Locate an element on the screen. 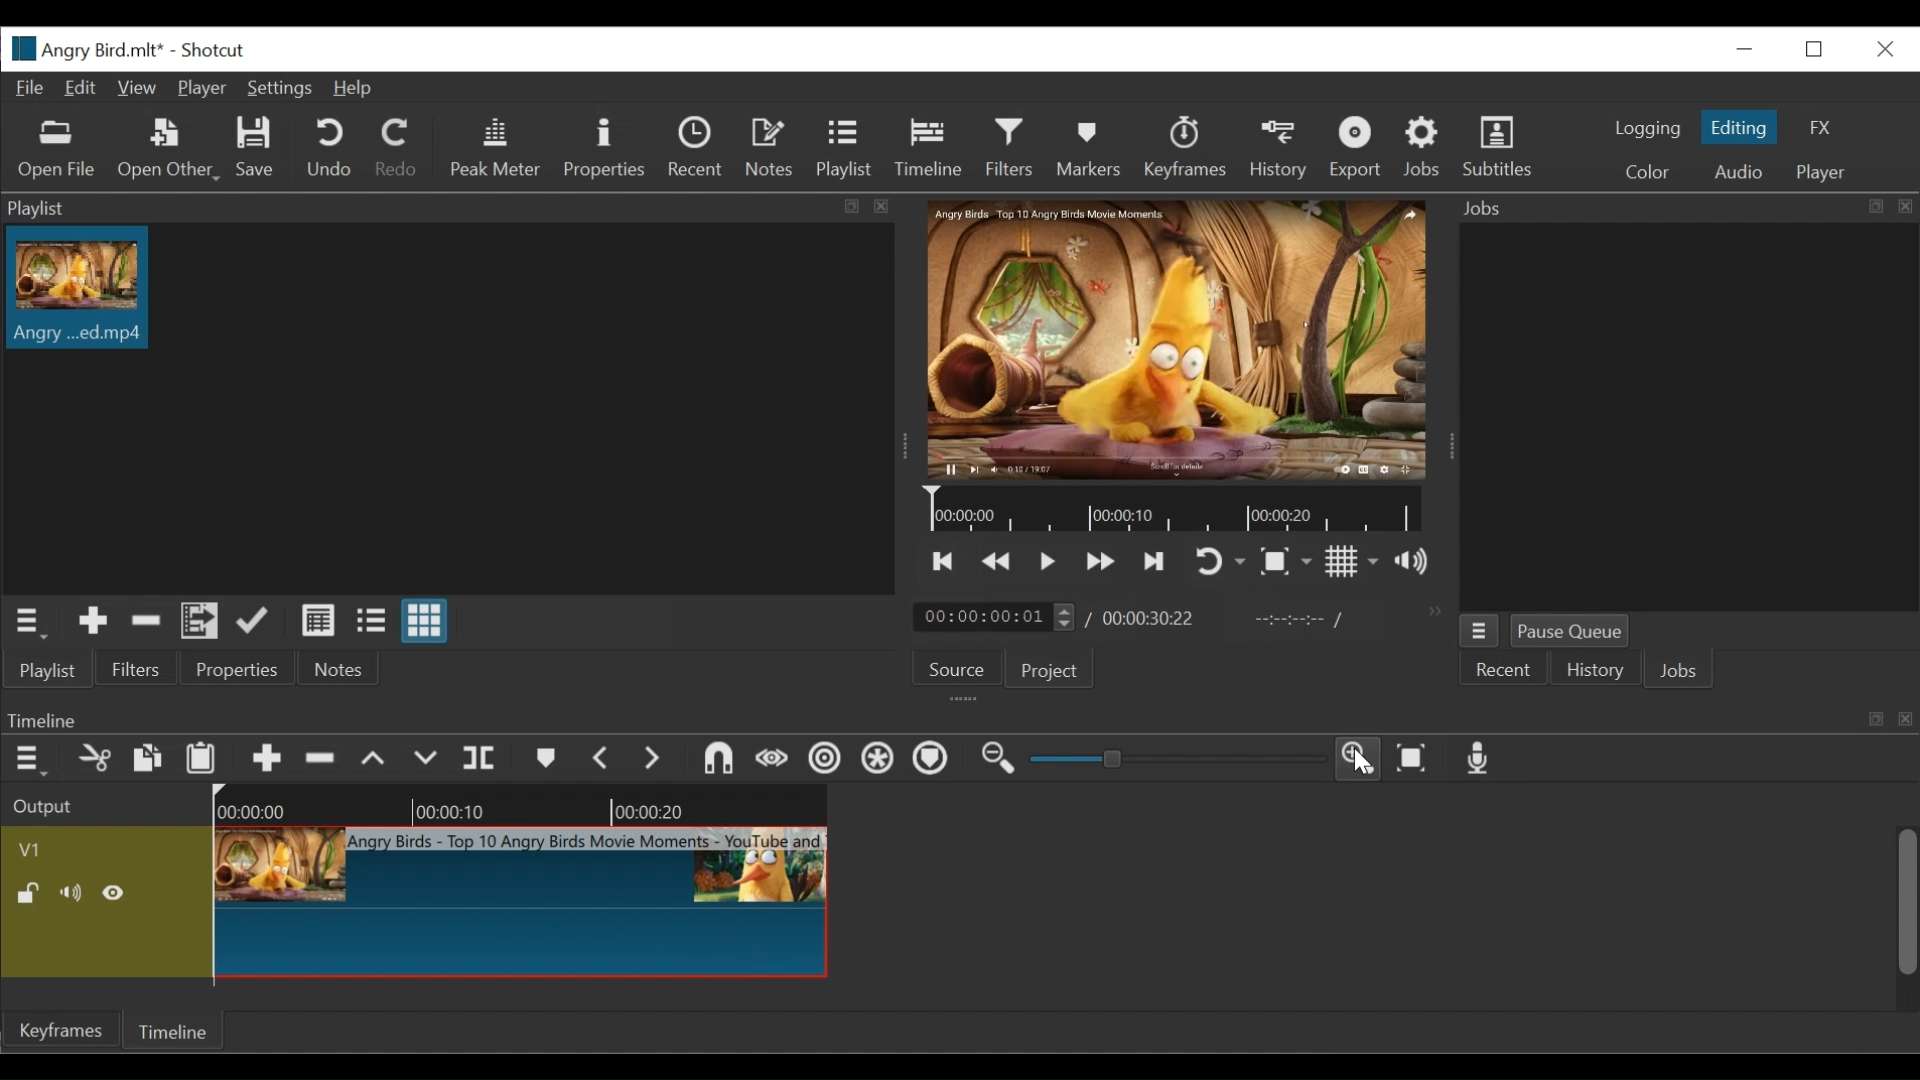 The height and width of the screenshot is (1080, 1920). Filters is located at coordinates (134, 669).